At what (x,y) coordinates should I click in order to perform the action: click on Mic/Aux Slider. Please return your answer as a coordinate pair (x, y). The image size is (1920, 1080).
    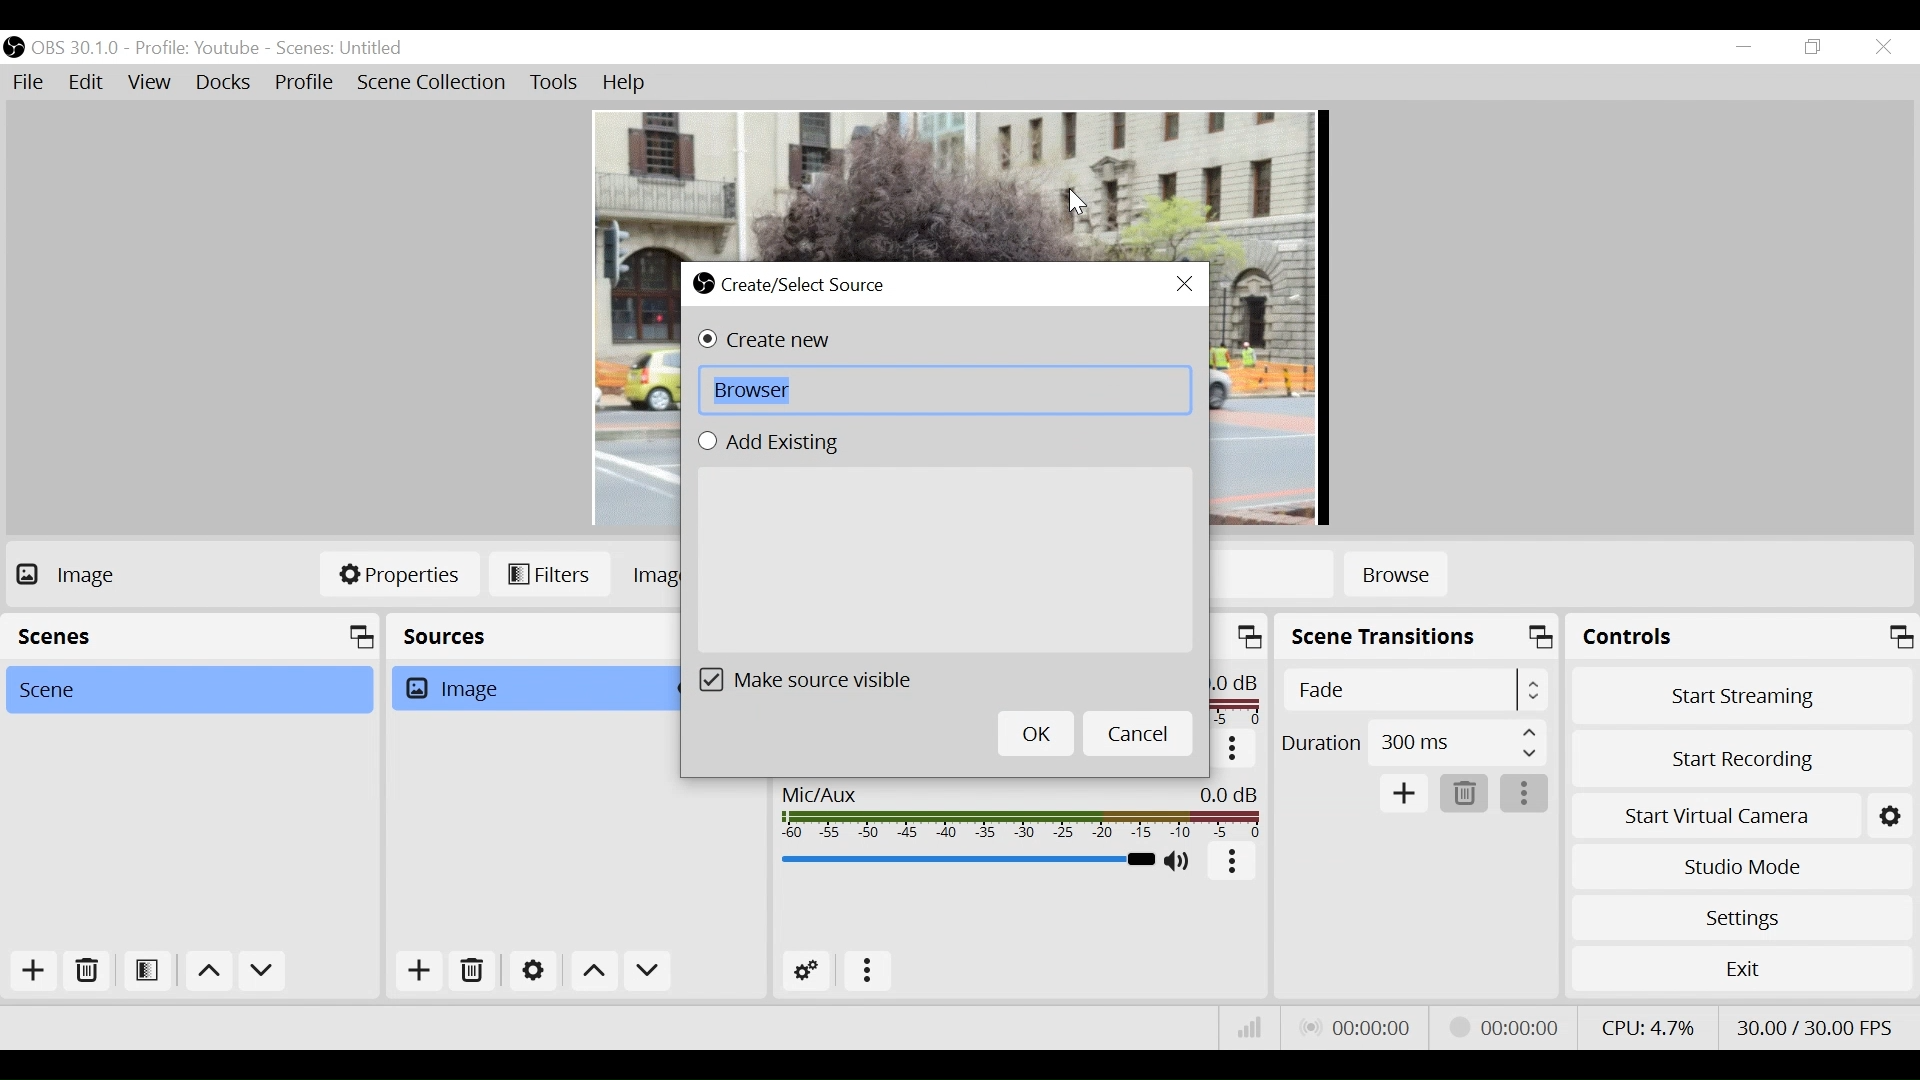
    Looking at the image, I should click on (968, 858).